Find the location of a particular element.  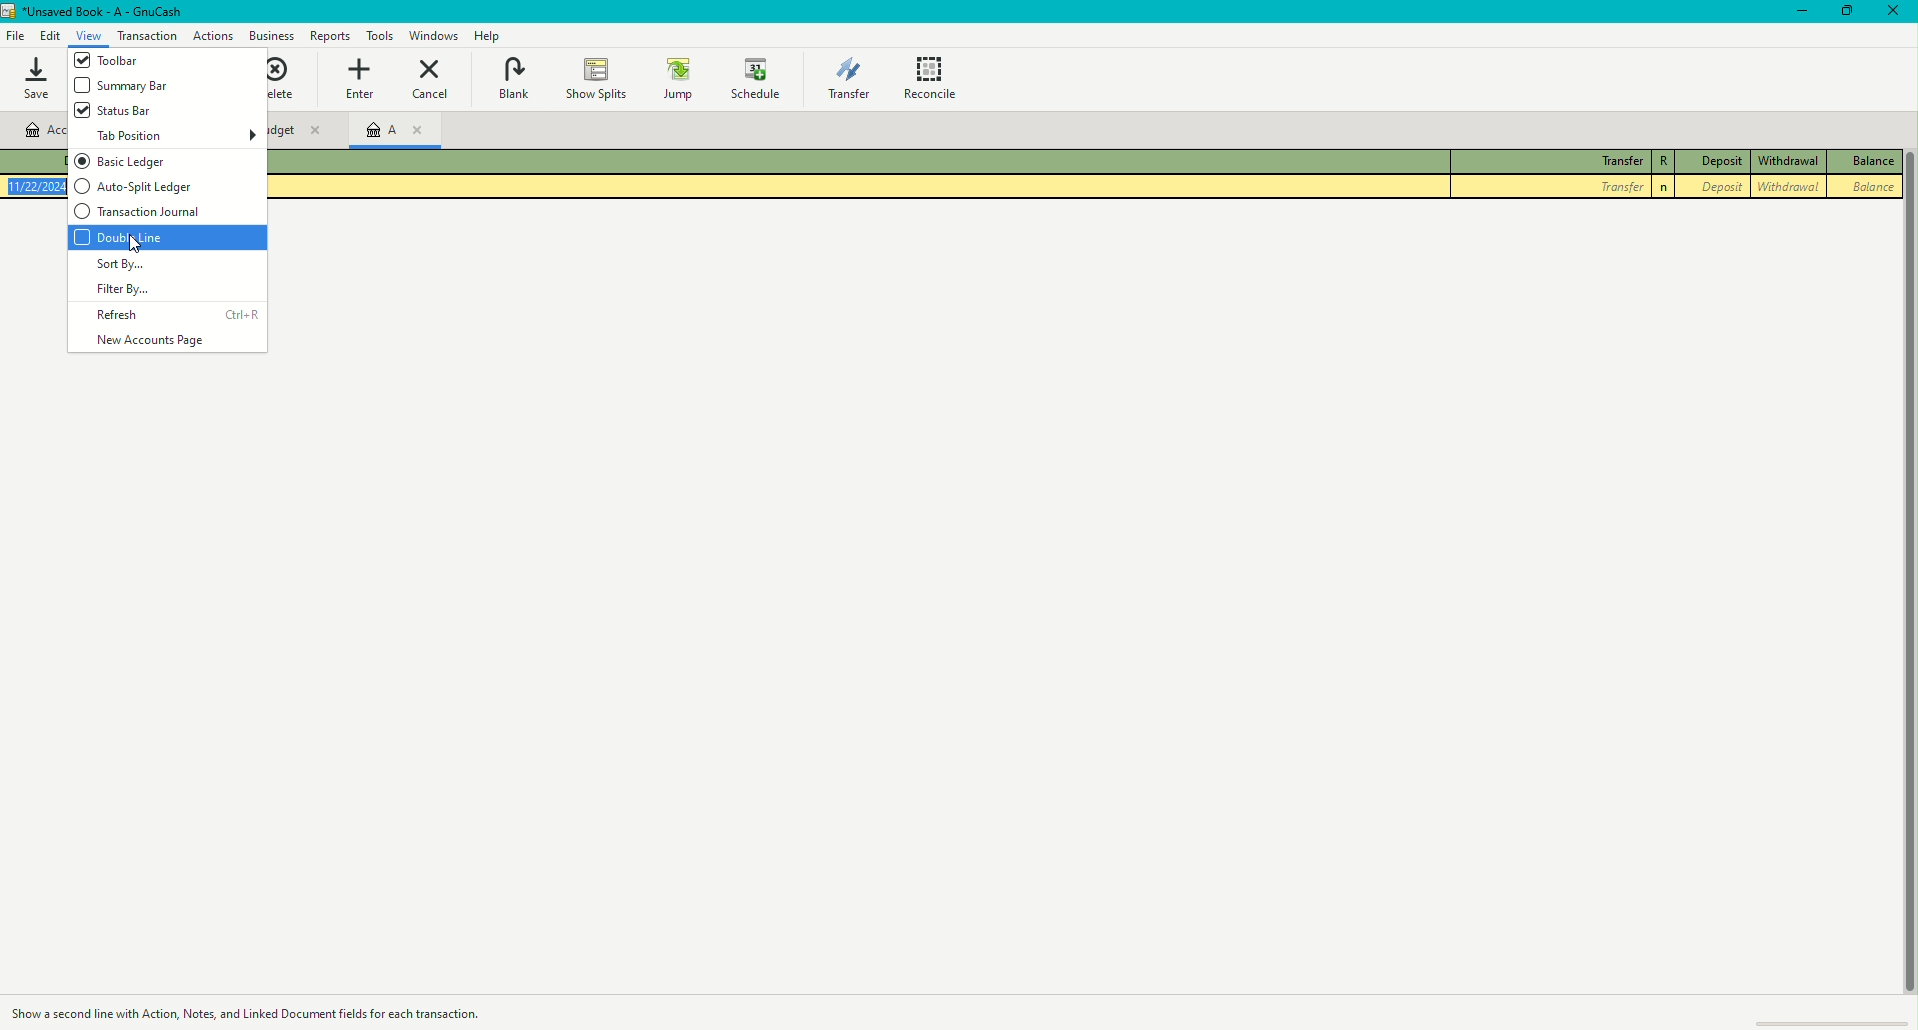

Deposit is located at coordinates (1720, 161).